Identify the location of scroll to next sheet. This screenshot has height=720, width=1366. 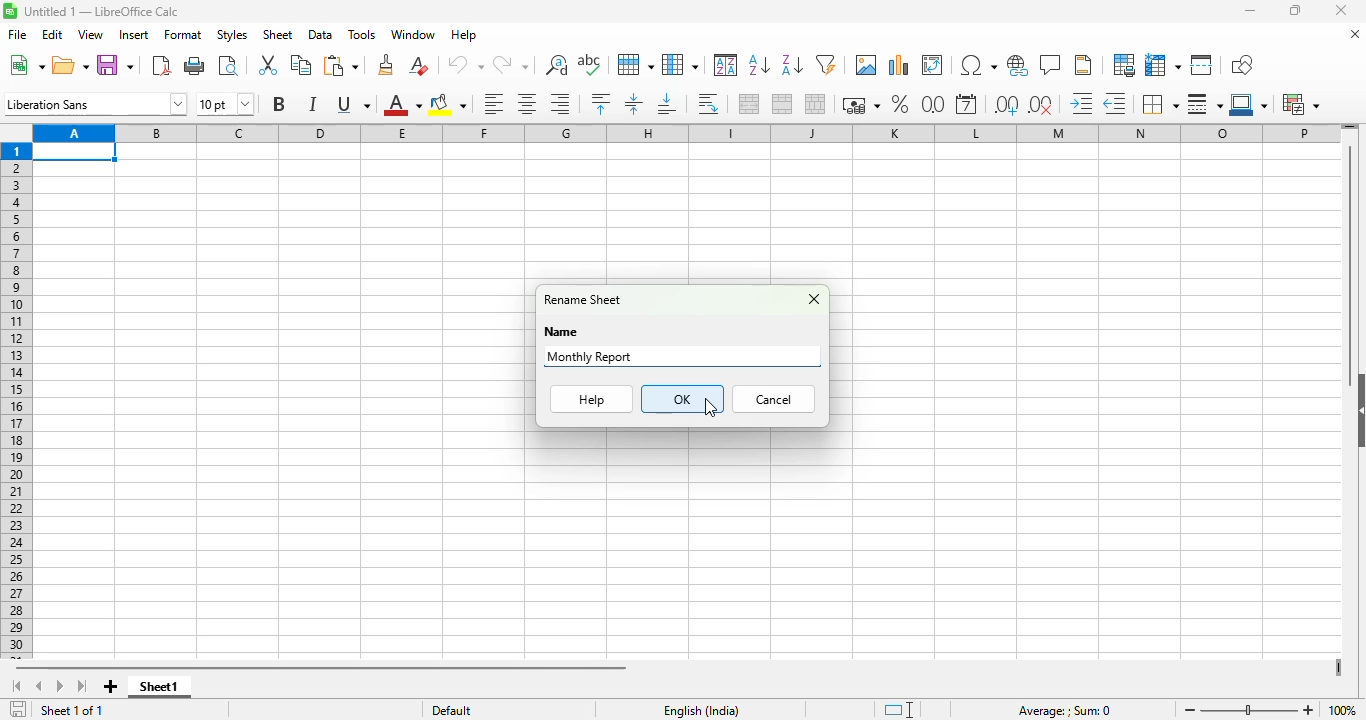
(61, 687).